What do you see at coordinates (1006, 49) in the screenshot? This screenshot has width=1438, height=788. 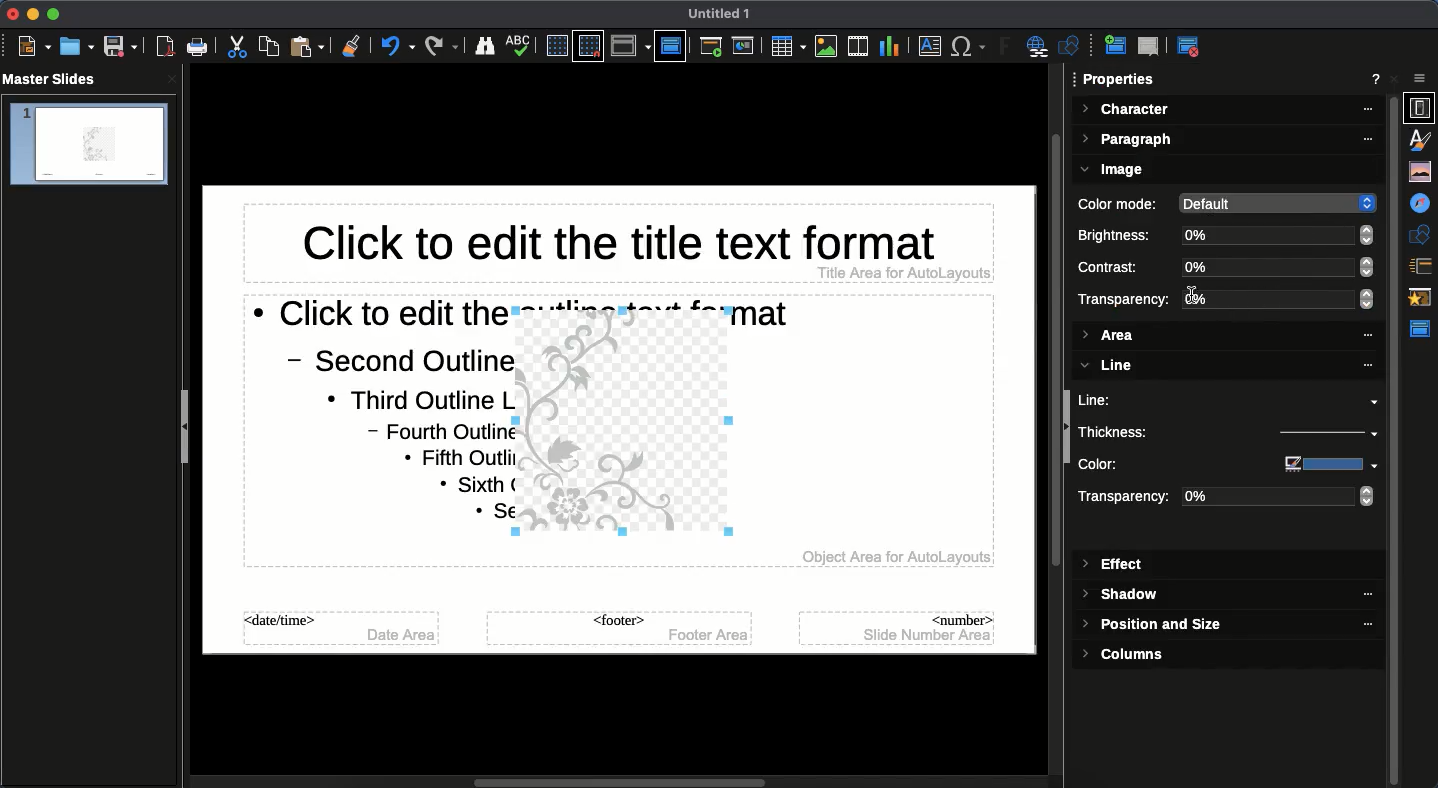 I see `Fontwork` at bounding box center [1006, 49].